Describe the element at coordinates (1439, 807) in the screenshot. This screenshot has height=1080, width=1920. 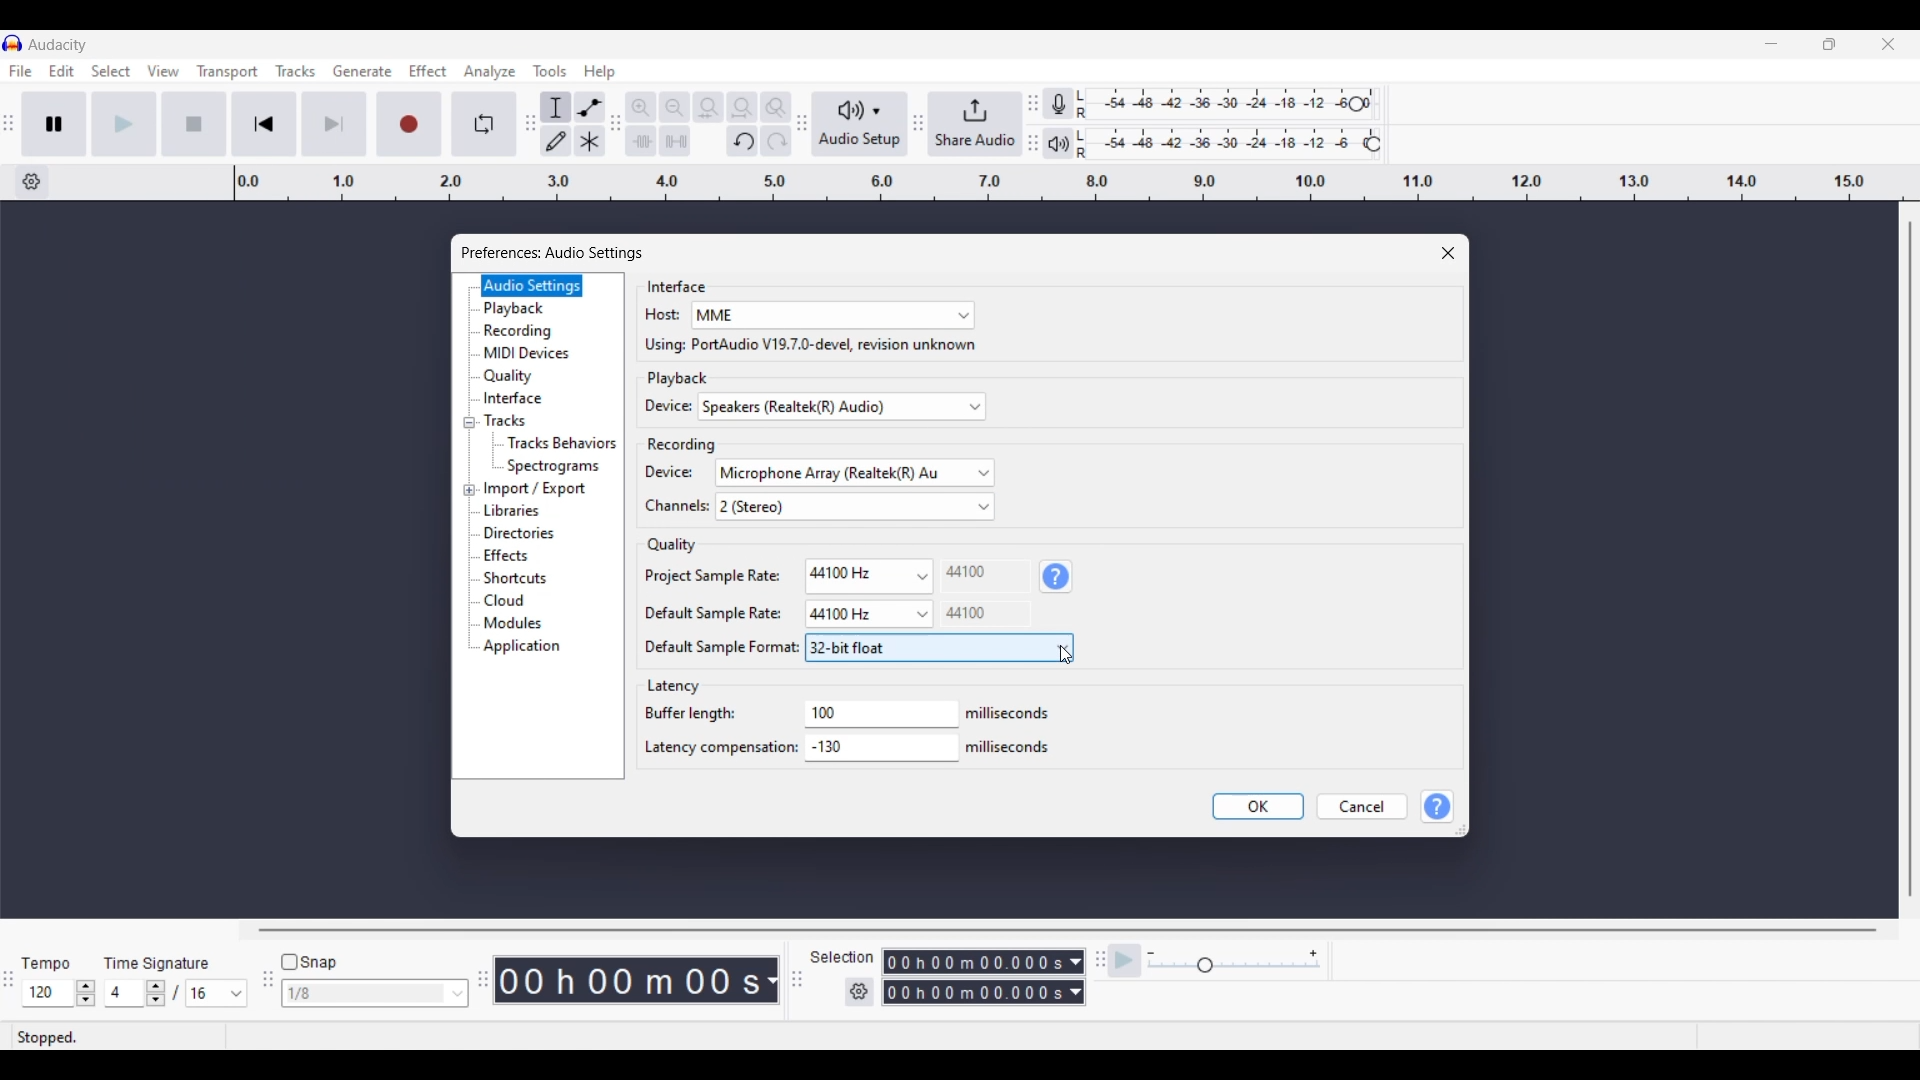
I see `Help` at that location.